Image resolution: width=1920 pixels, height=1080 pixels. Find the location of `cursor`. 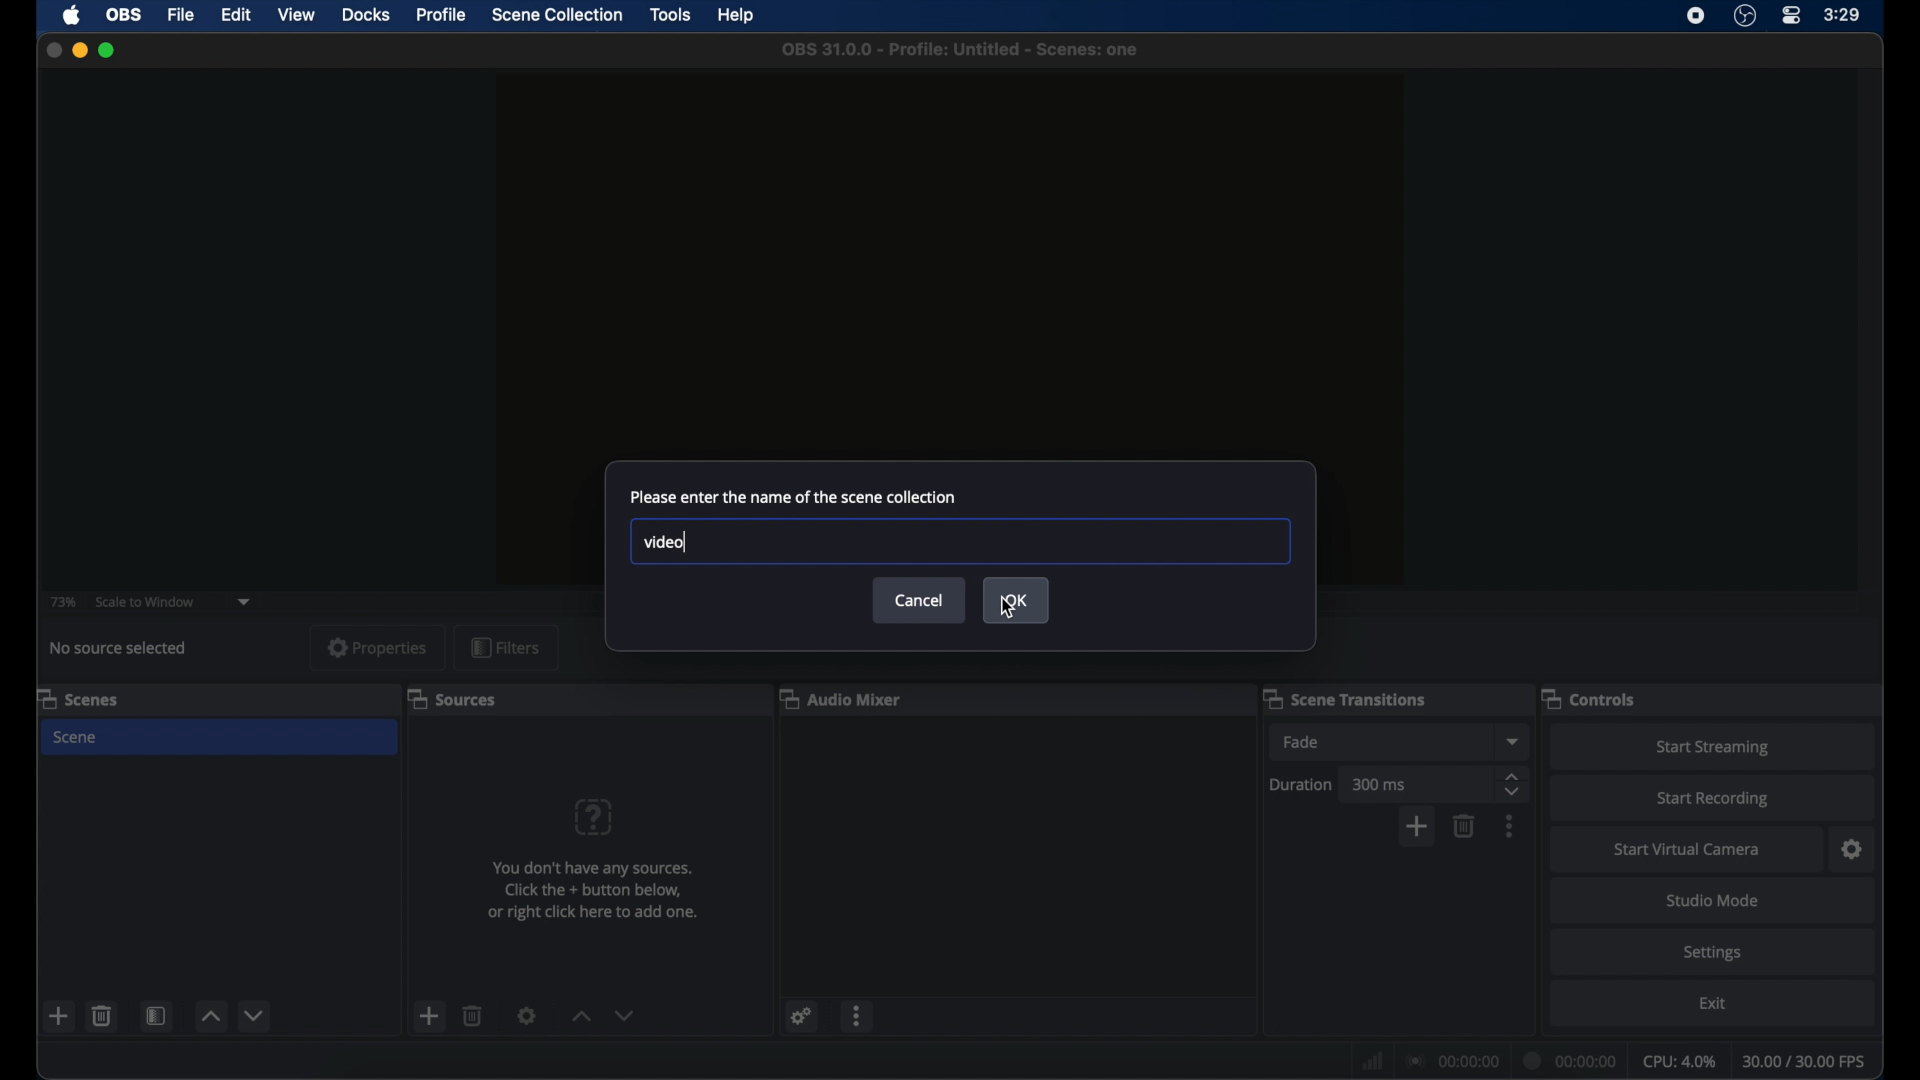

cursor is located at coordinates (1007, 608).